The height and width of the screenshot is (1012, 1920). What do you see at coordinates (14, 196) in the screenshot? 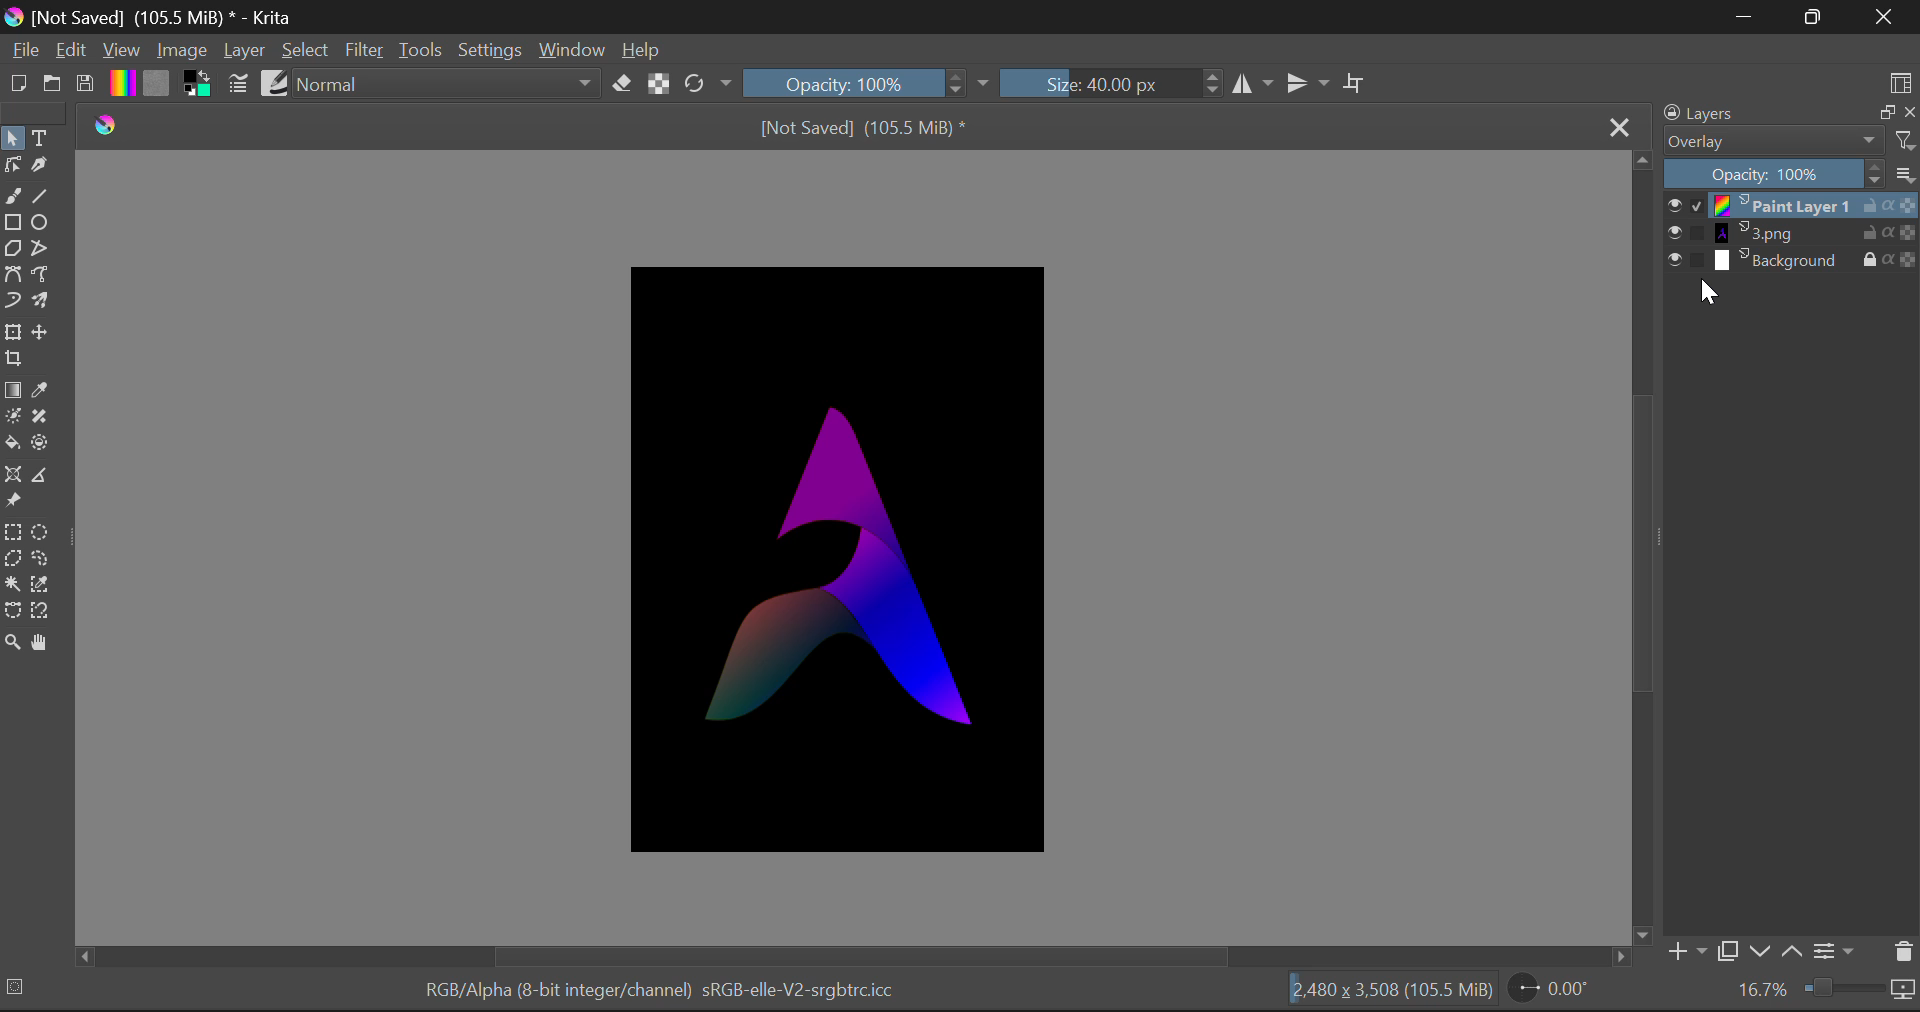
I see `Freehand` at bounding box center [14, 196].